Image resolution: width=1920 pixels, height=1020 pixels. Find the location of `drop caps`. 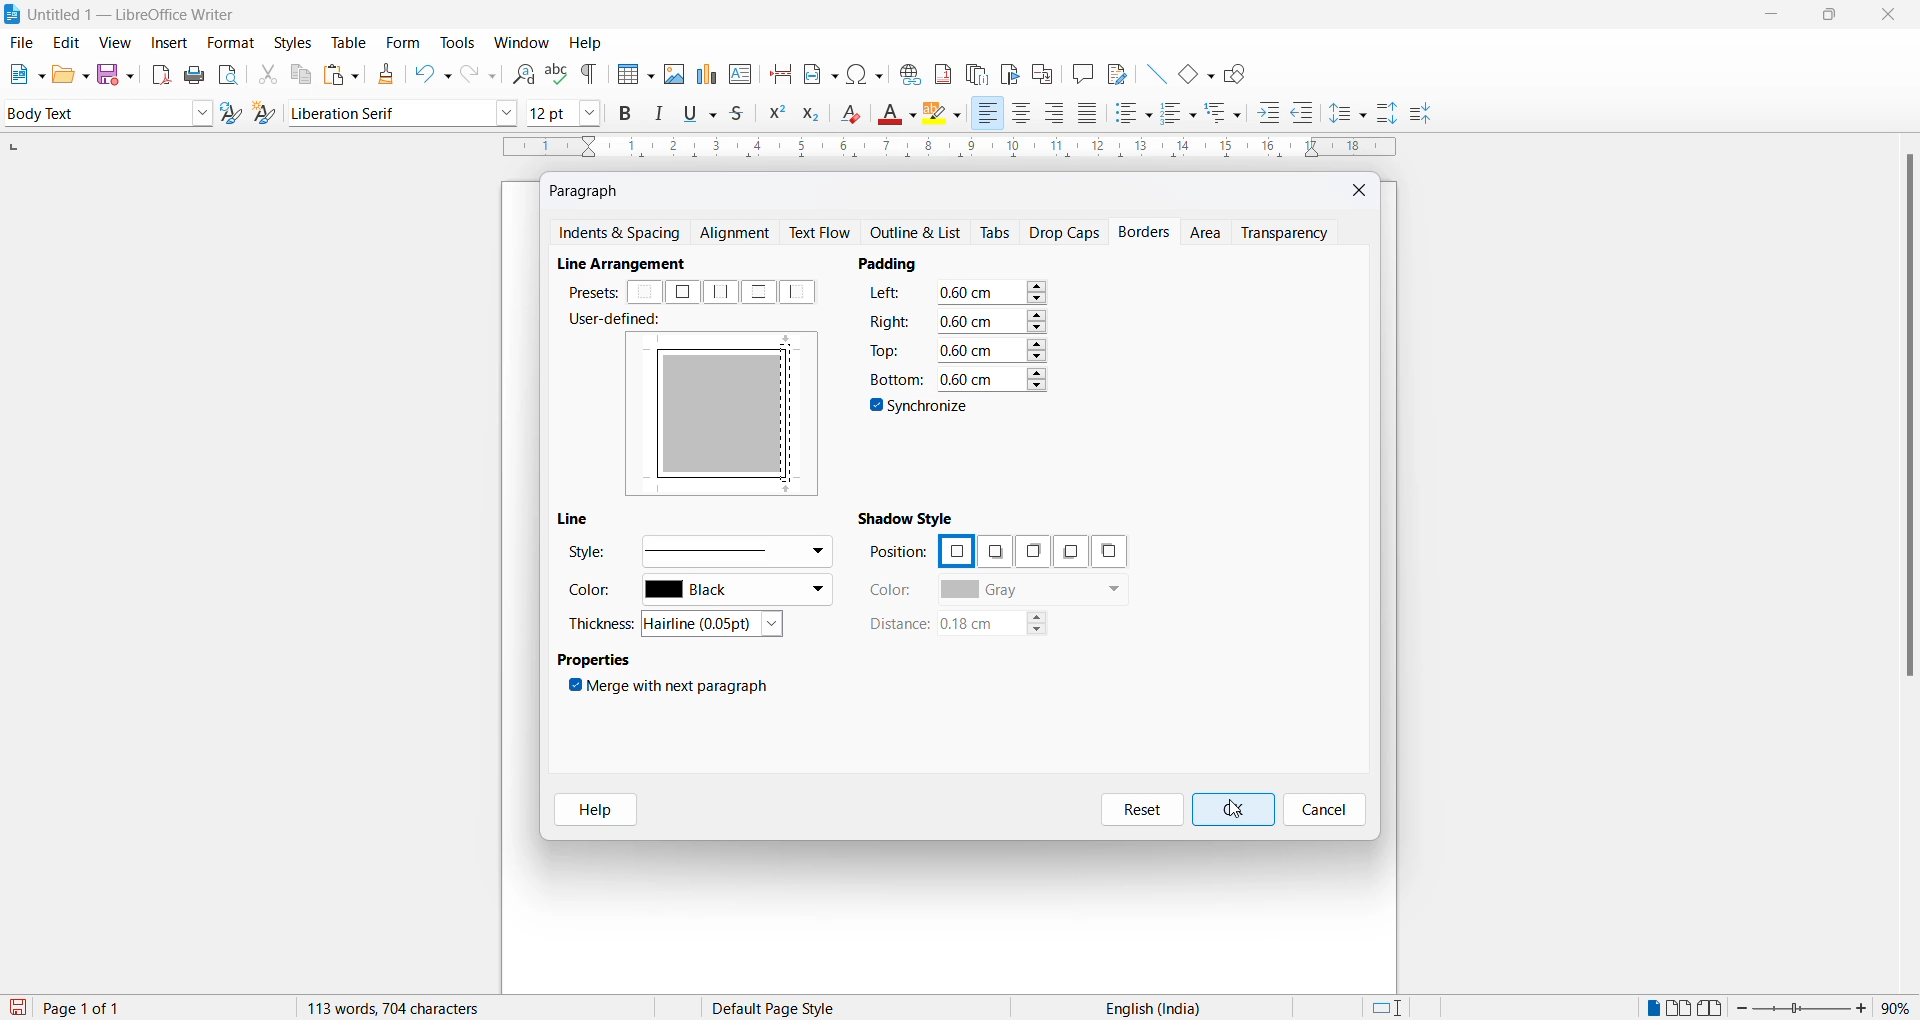

drop caps is located at coordinates (1065, 231).